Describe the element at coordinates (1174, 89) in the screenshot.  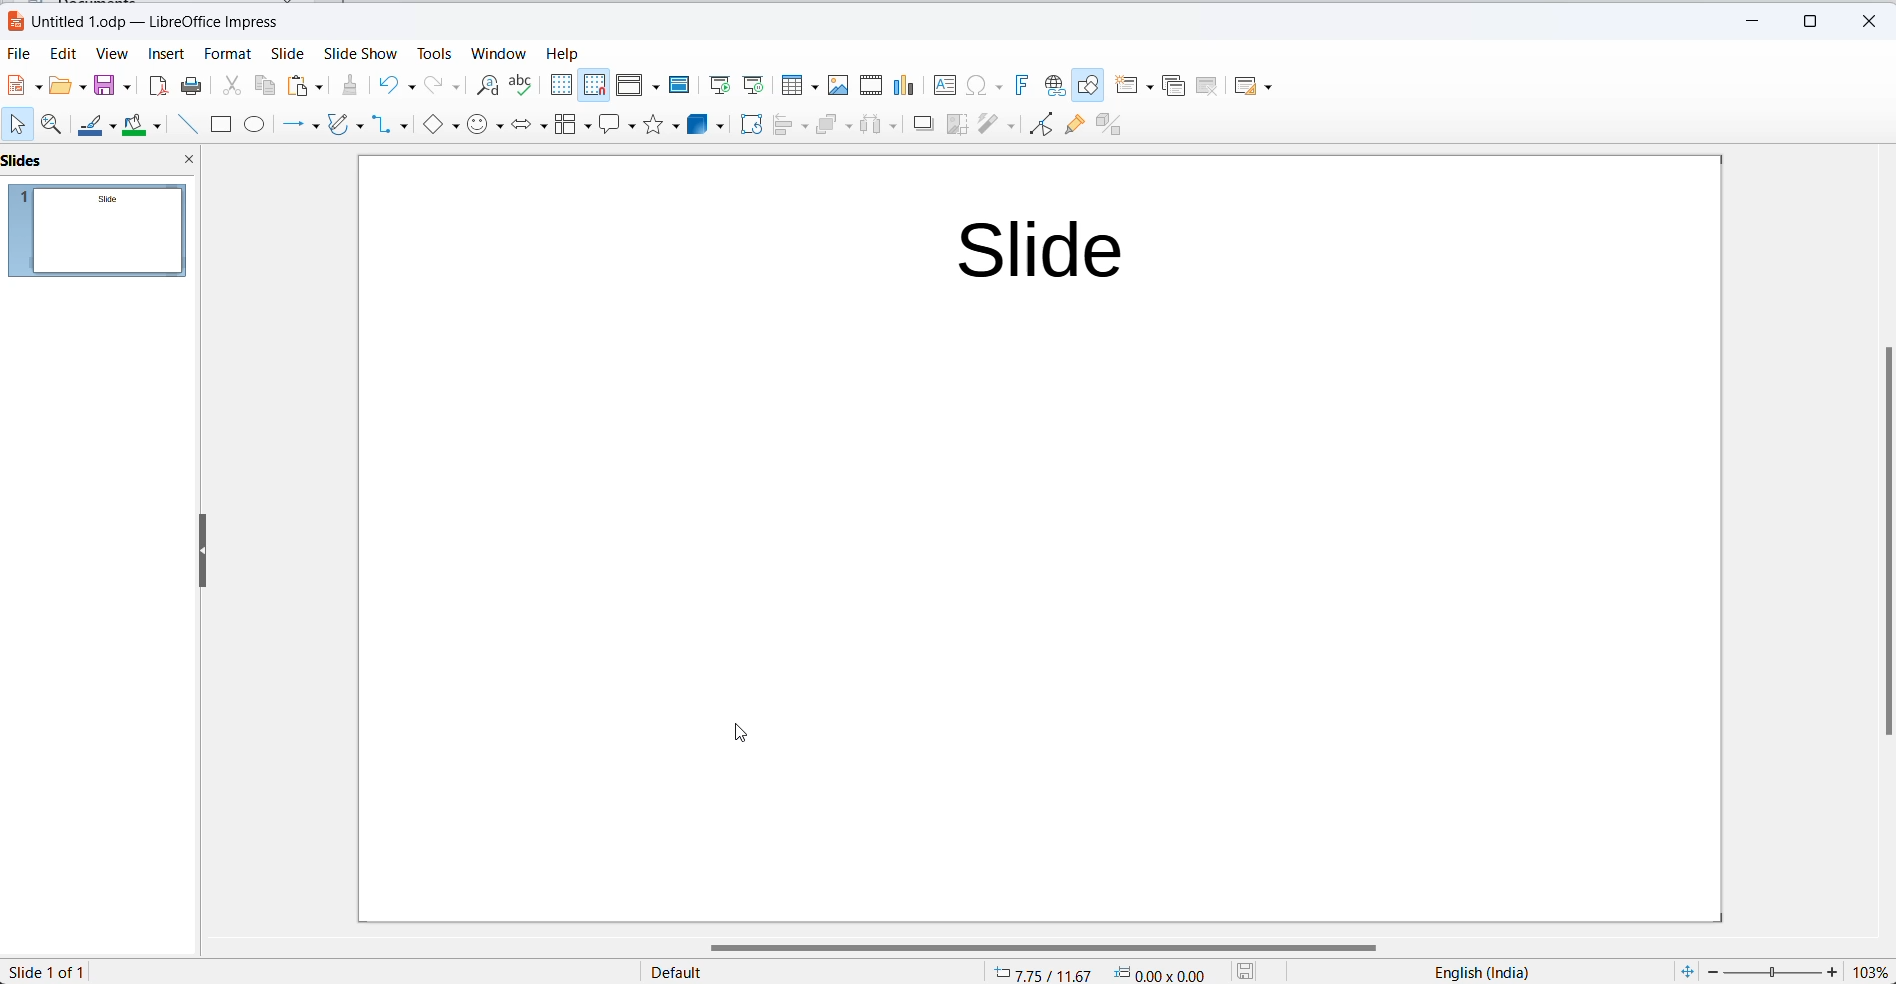
I see `duplicate slide` at that location.